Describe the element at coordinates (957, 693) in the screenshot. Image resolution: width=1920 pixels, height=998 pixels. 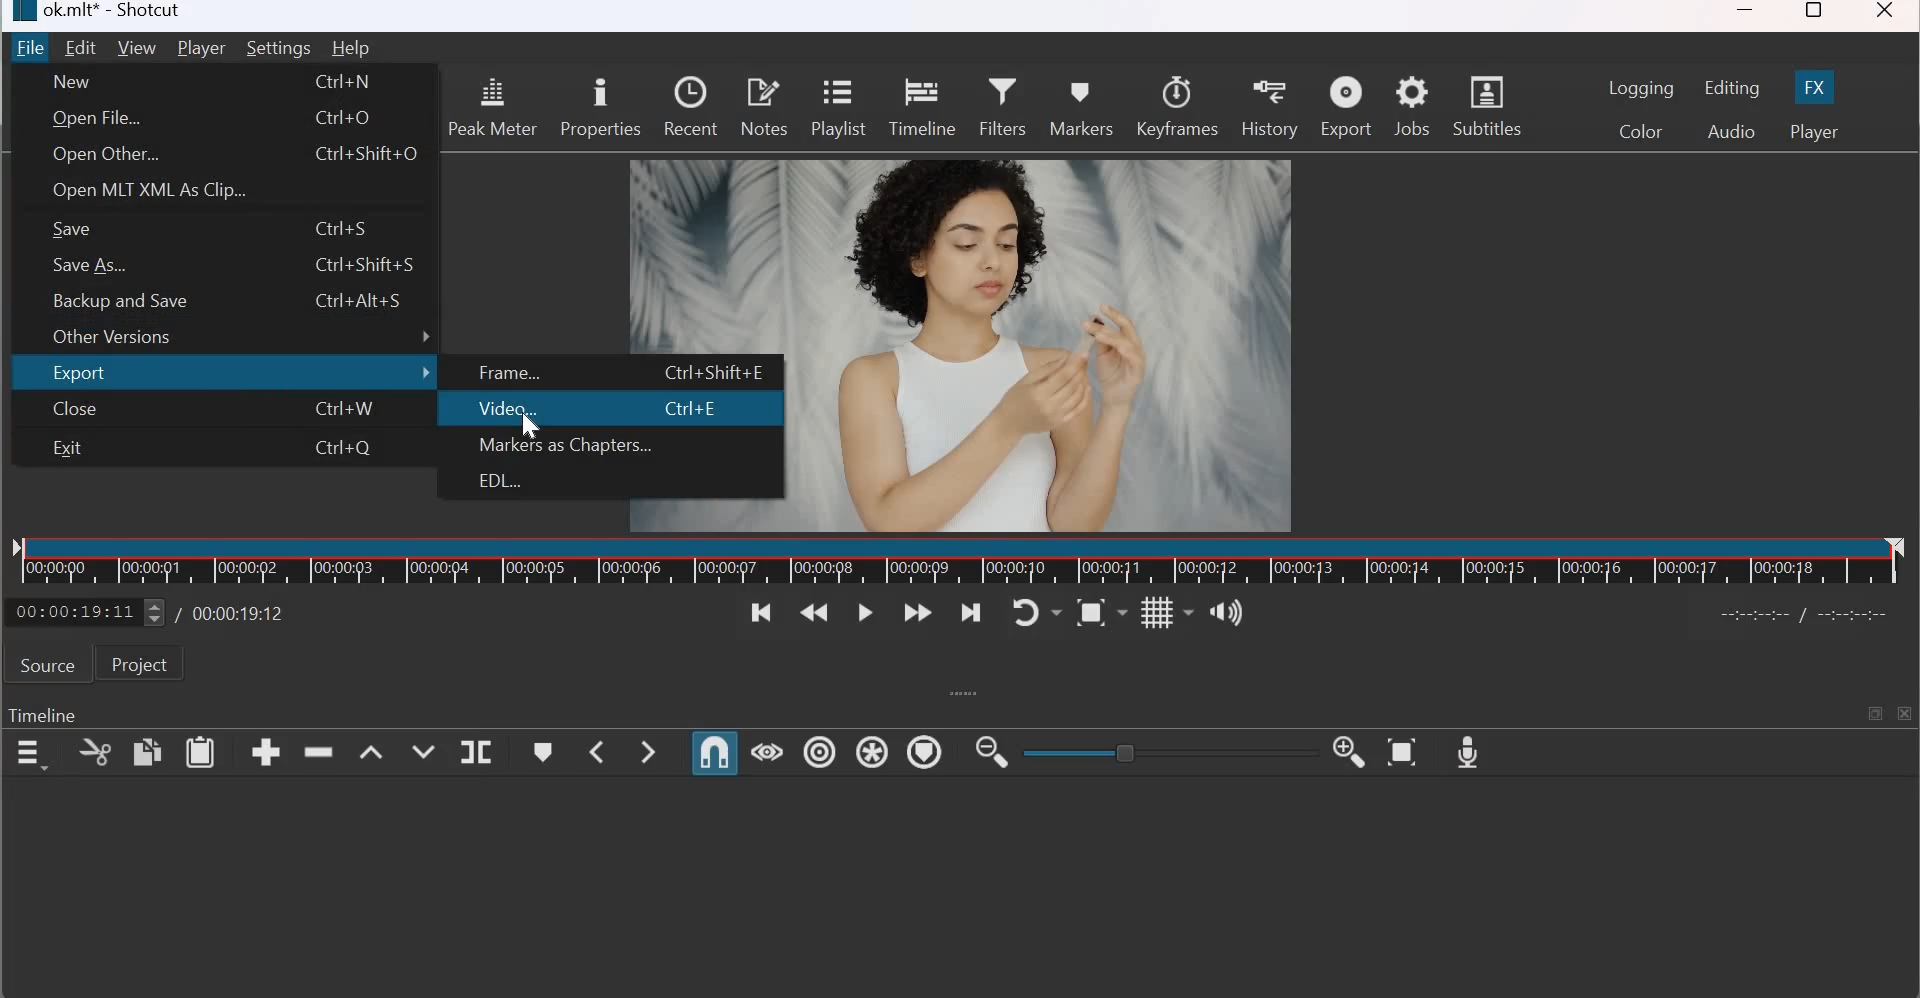
I see `expand` at that location.